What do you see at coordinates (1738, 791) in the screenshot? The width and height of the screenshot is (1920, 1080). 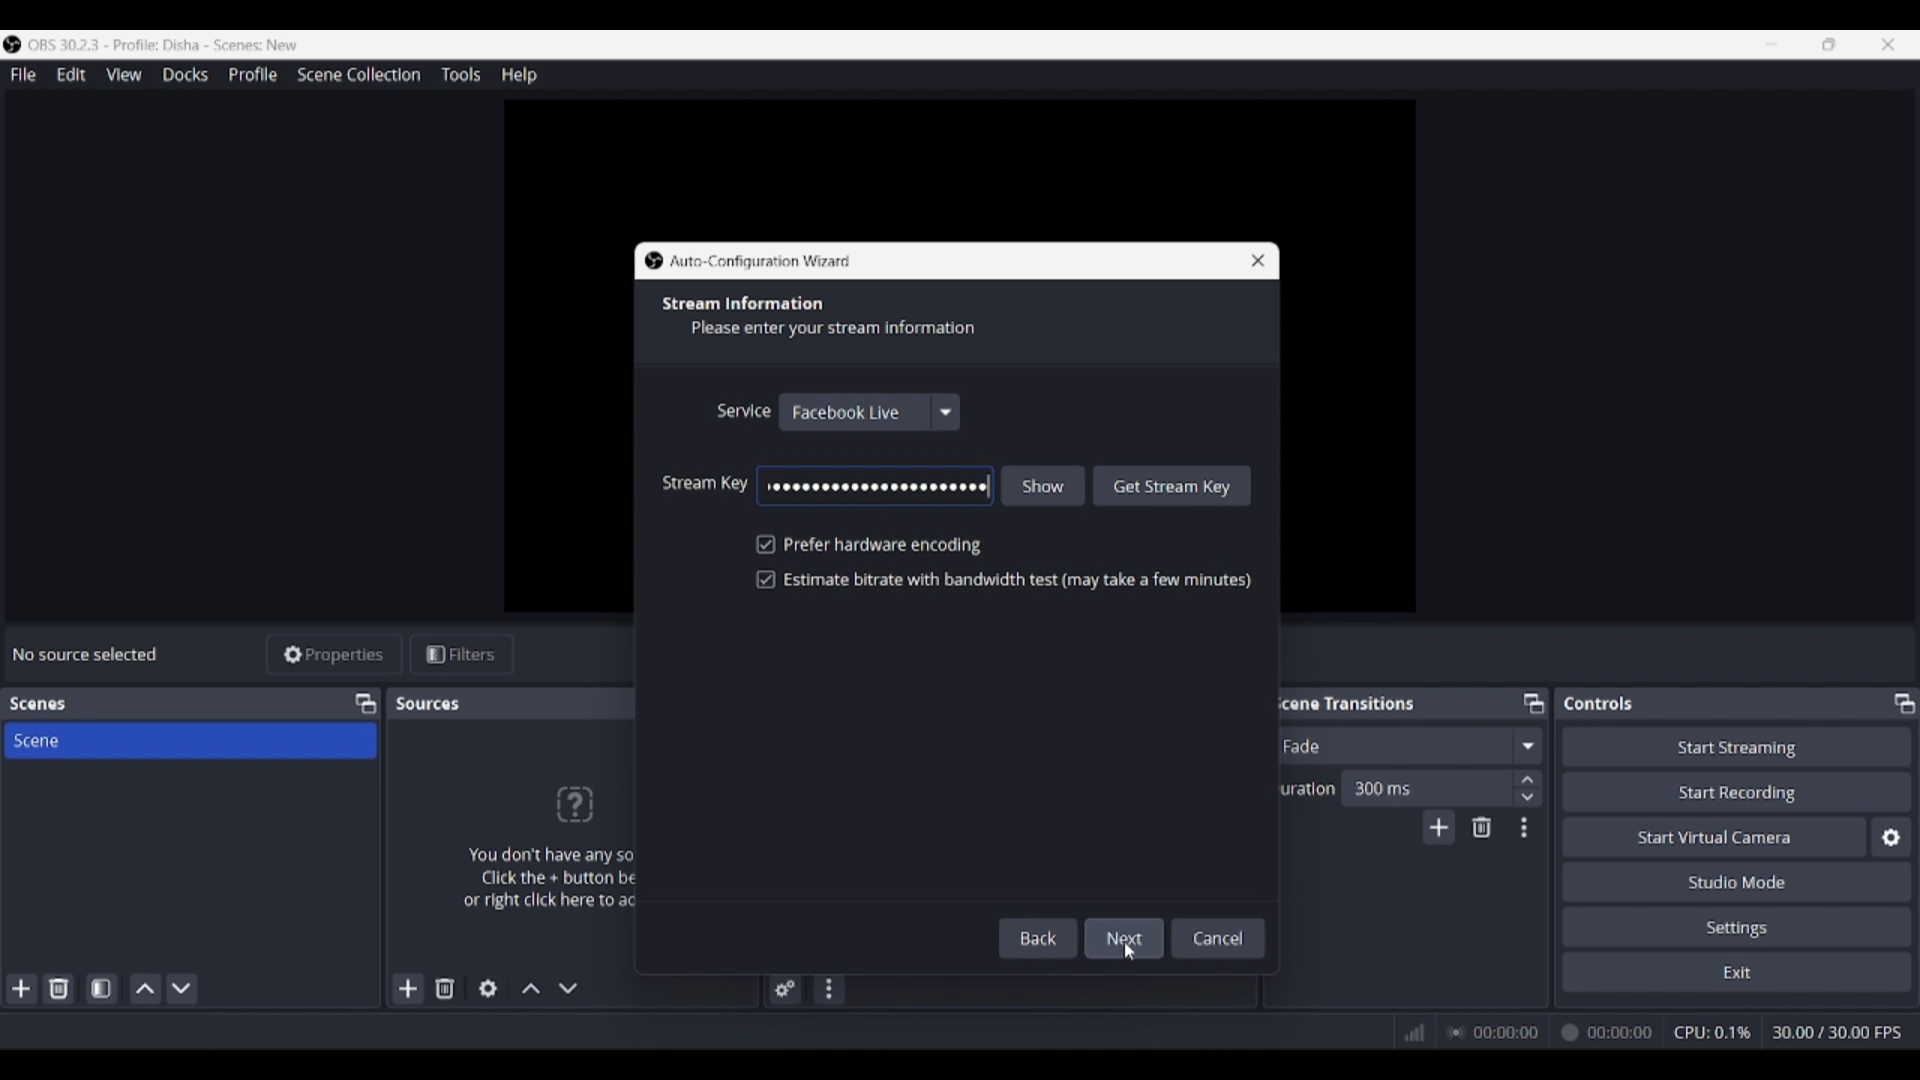 I see `Start recording` at bounding box center [1738, 791].